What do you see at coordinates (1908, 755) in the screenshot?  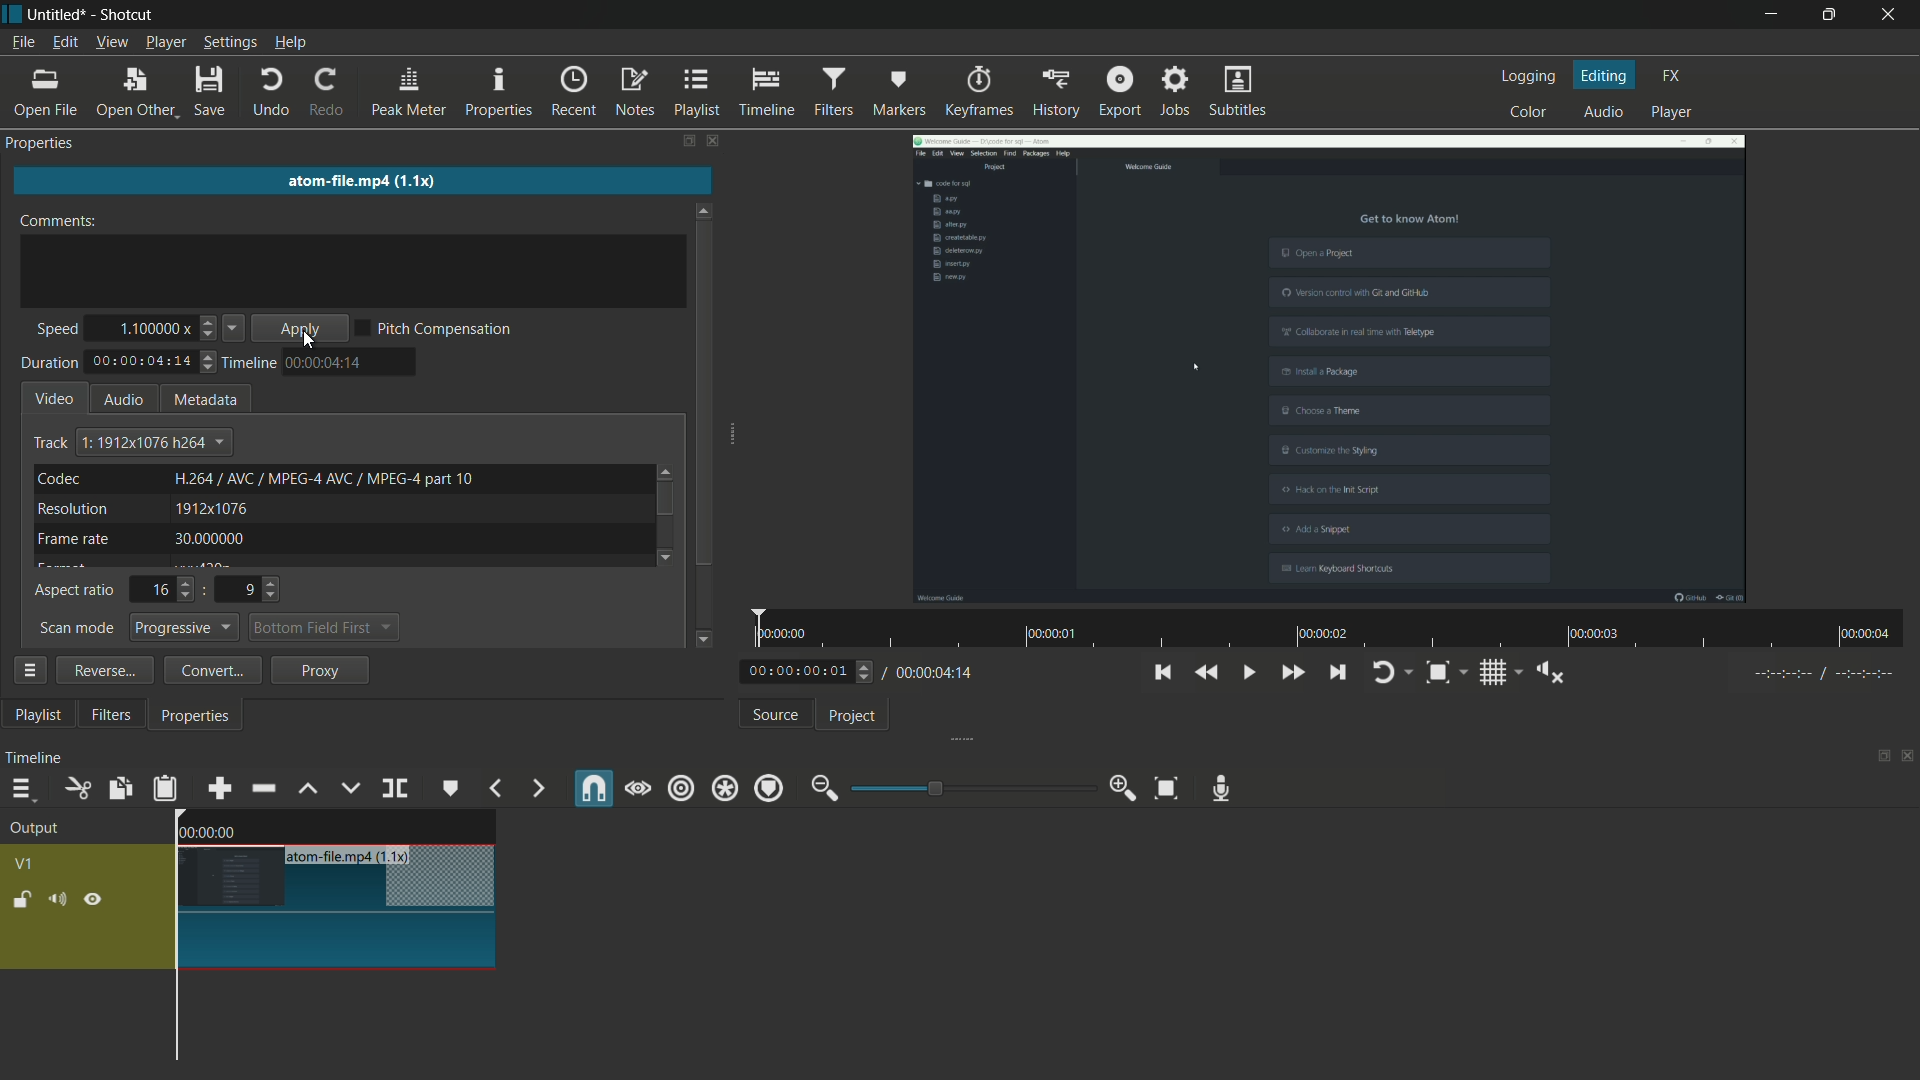 I see `close timeline` at bounding box center [1908, 755].